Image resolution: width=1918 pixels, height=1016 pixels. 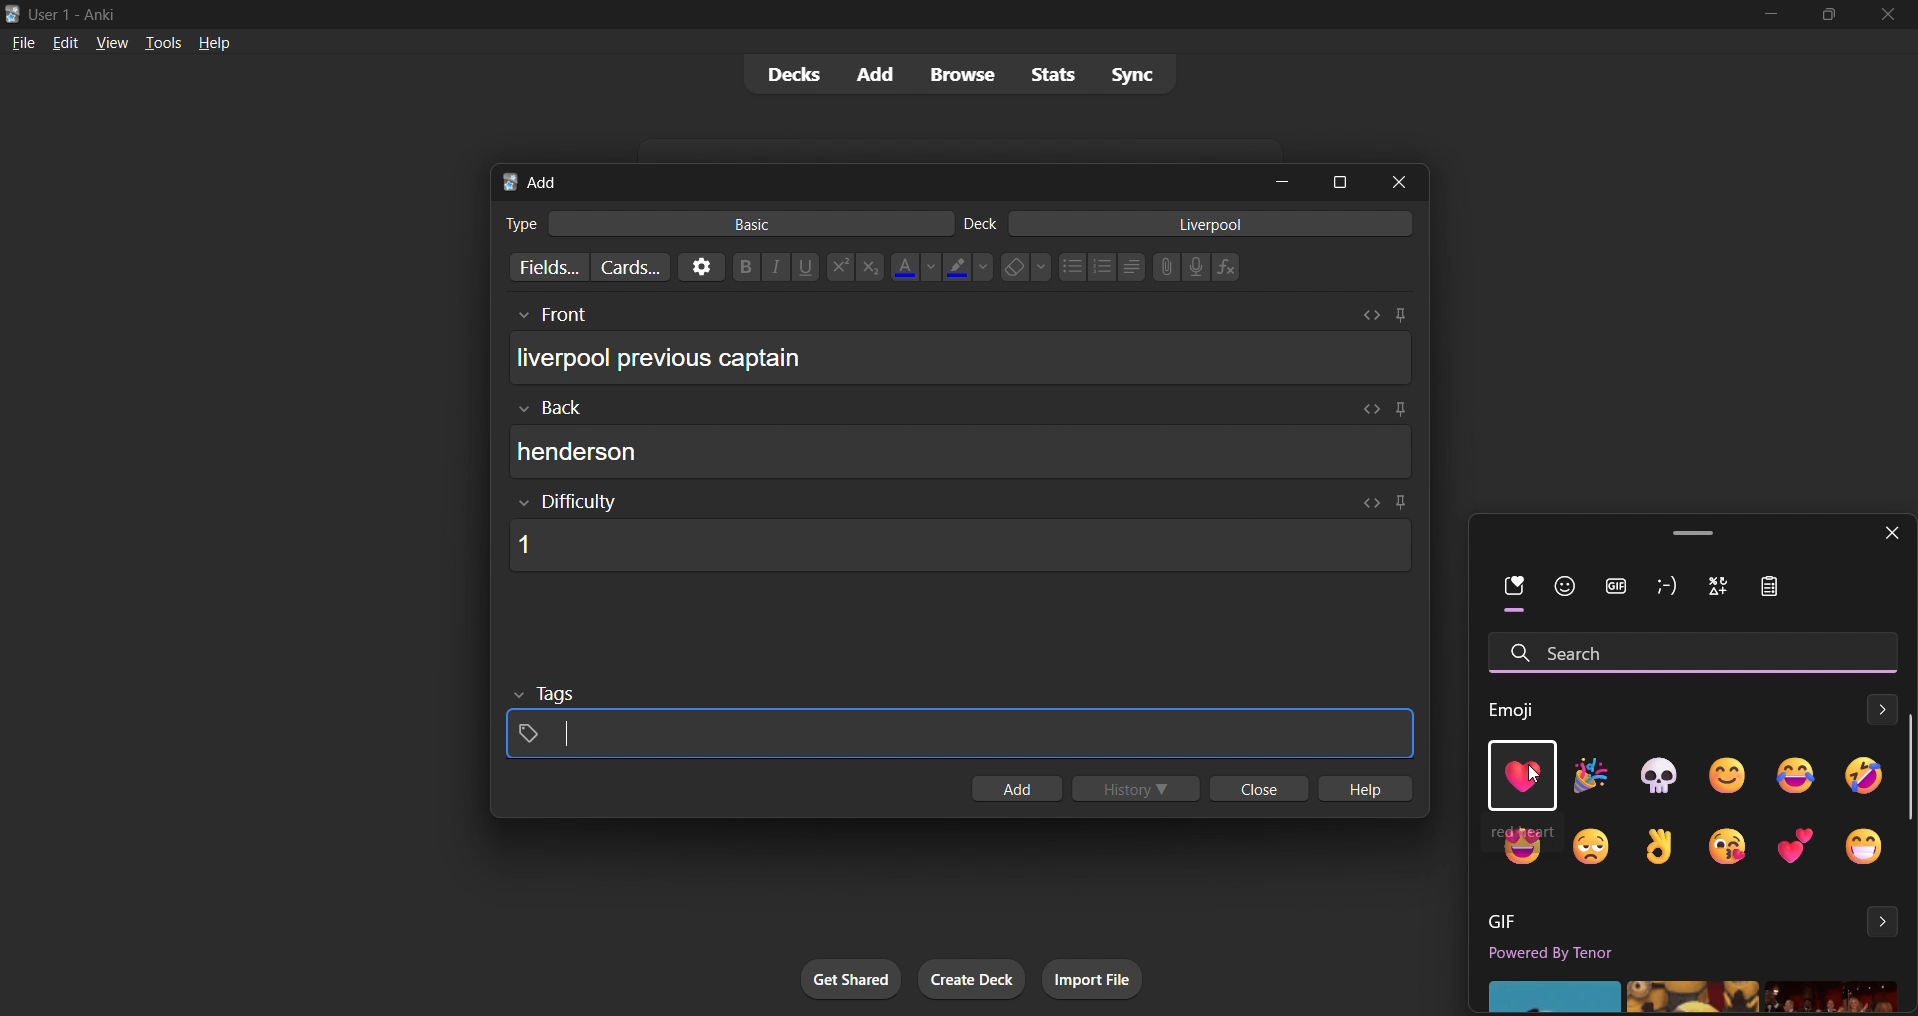 I want to click on Powered by Tenor, so click(x=1586, y=955).